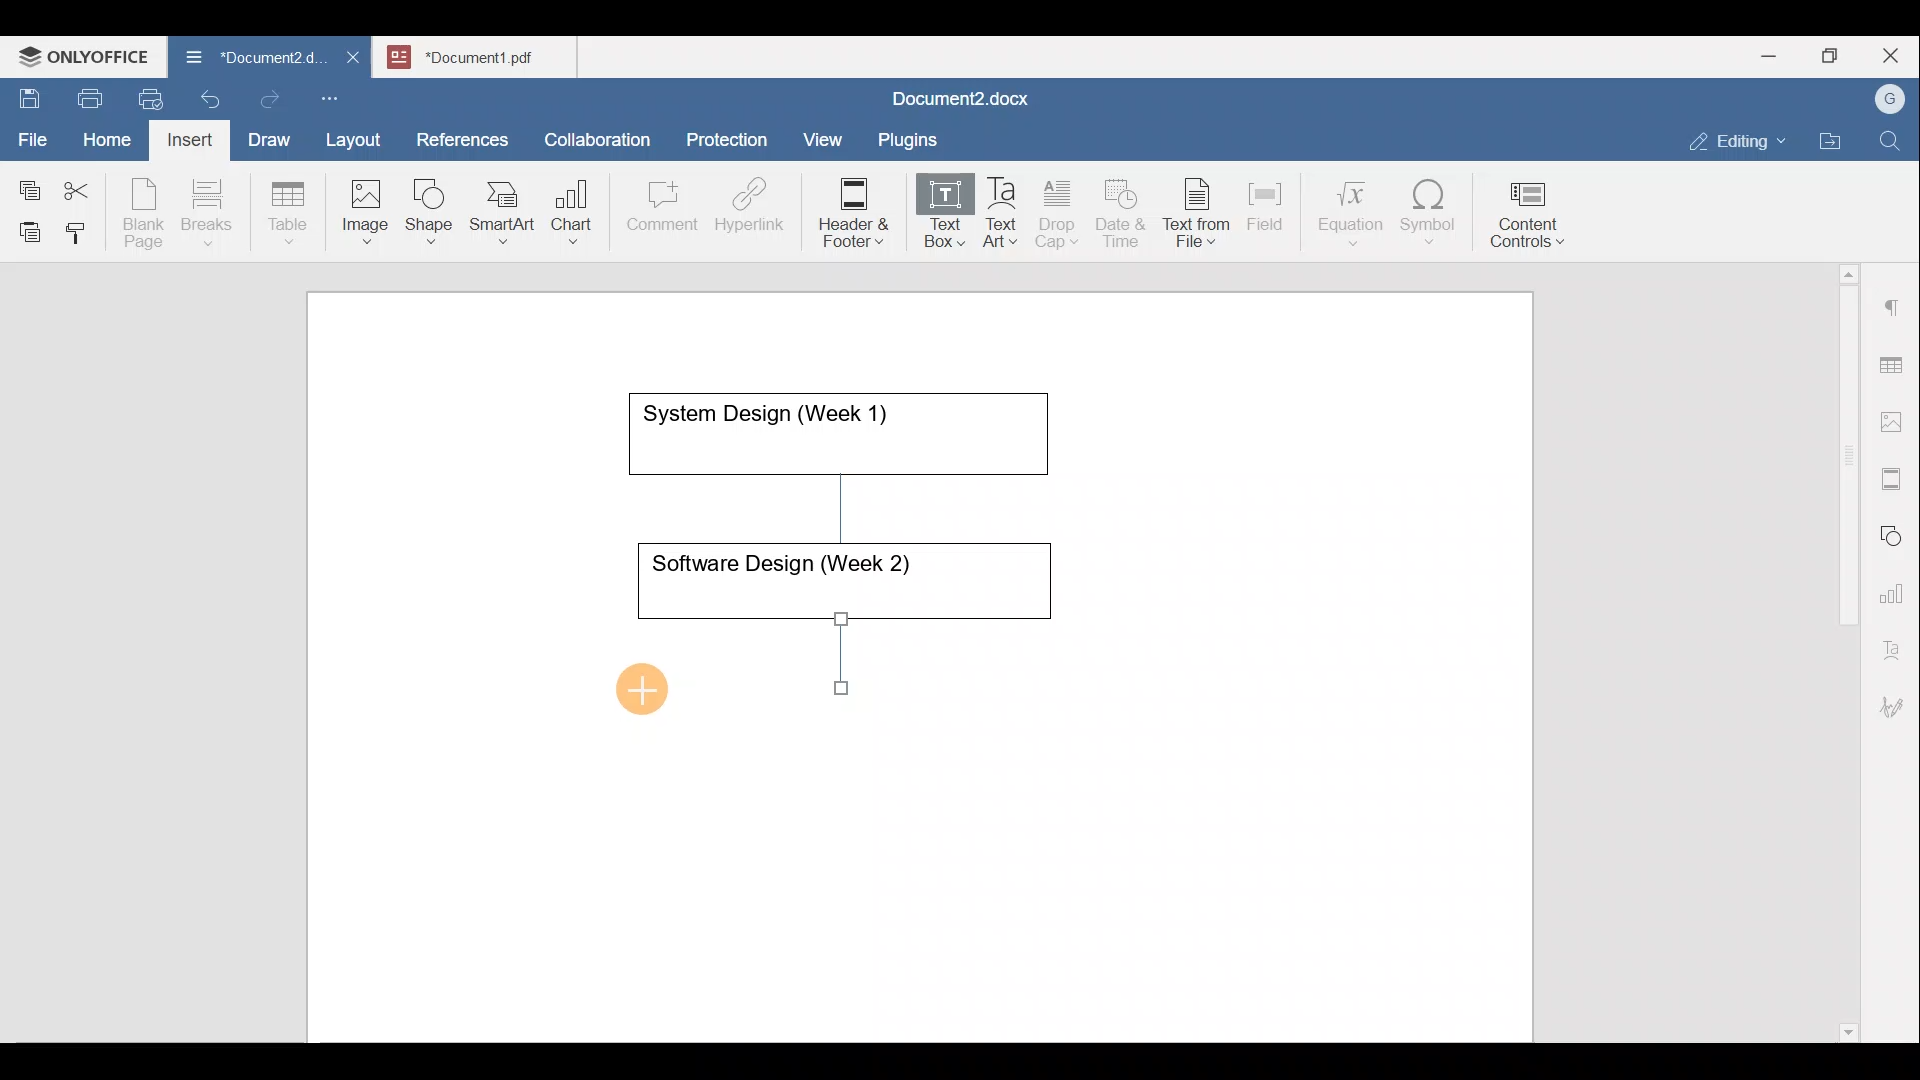 The height and width of the screenshot is (1080, 1920). What do you see at coordinates (371, 205) in the screenshot?
I see `Image` at bounding box center [371, 205].